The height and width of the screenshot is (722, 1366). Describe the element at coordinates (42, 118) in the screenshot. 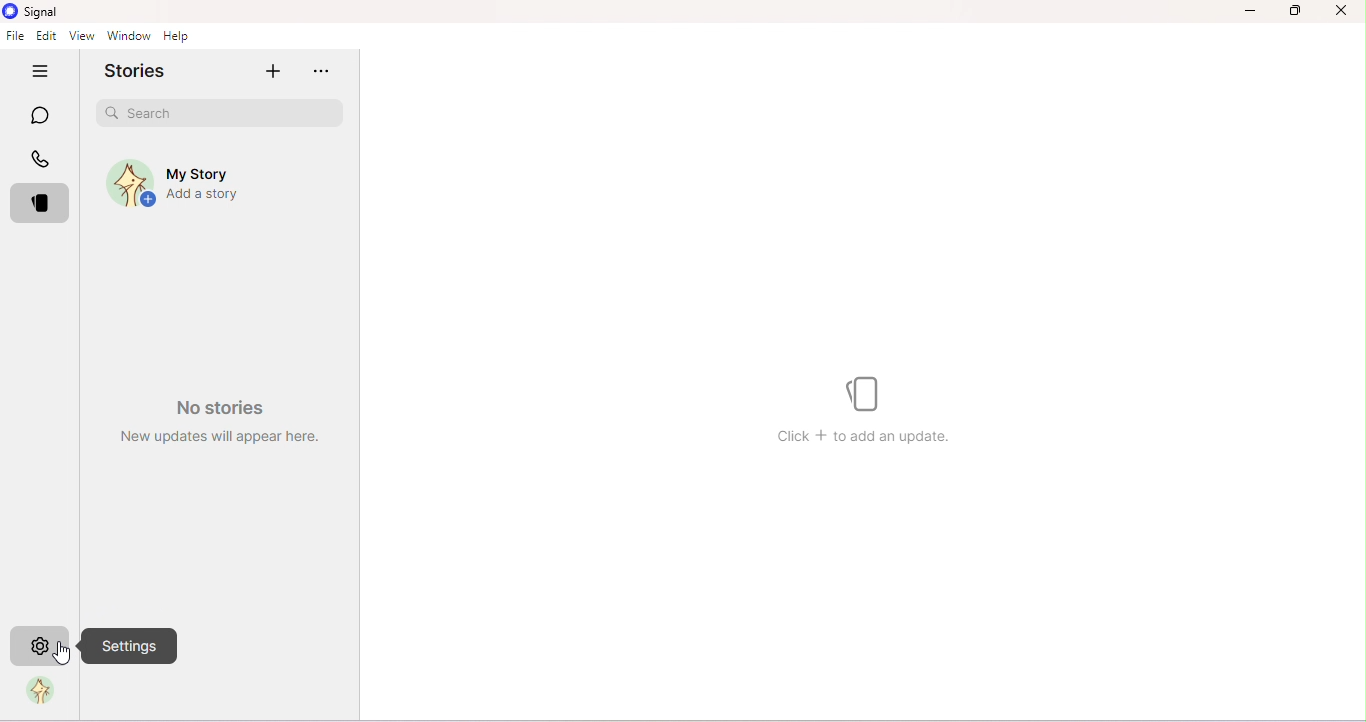

I see `Chats` at that location.